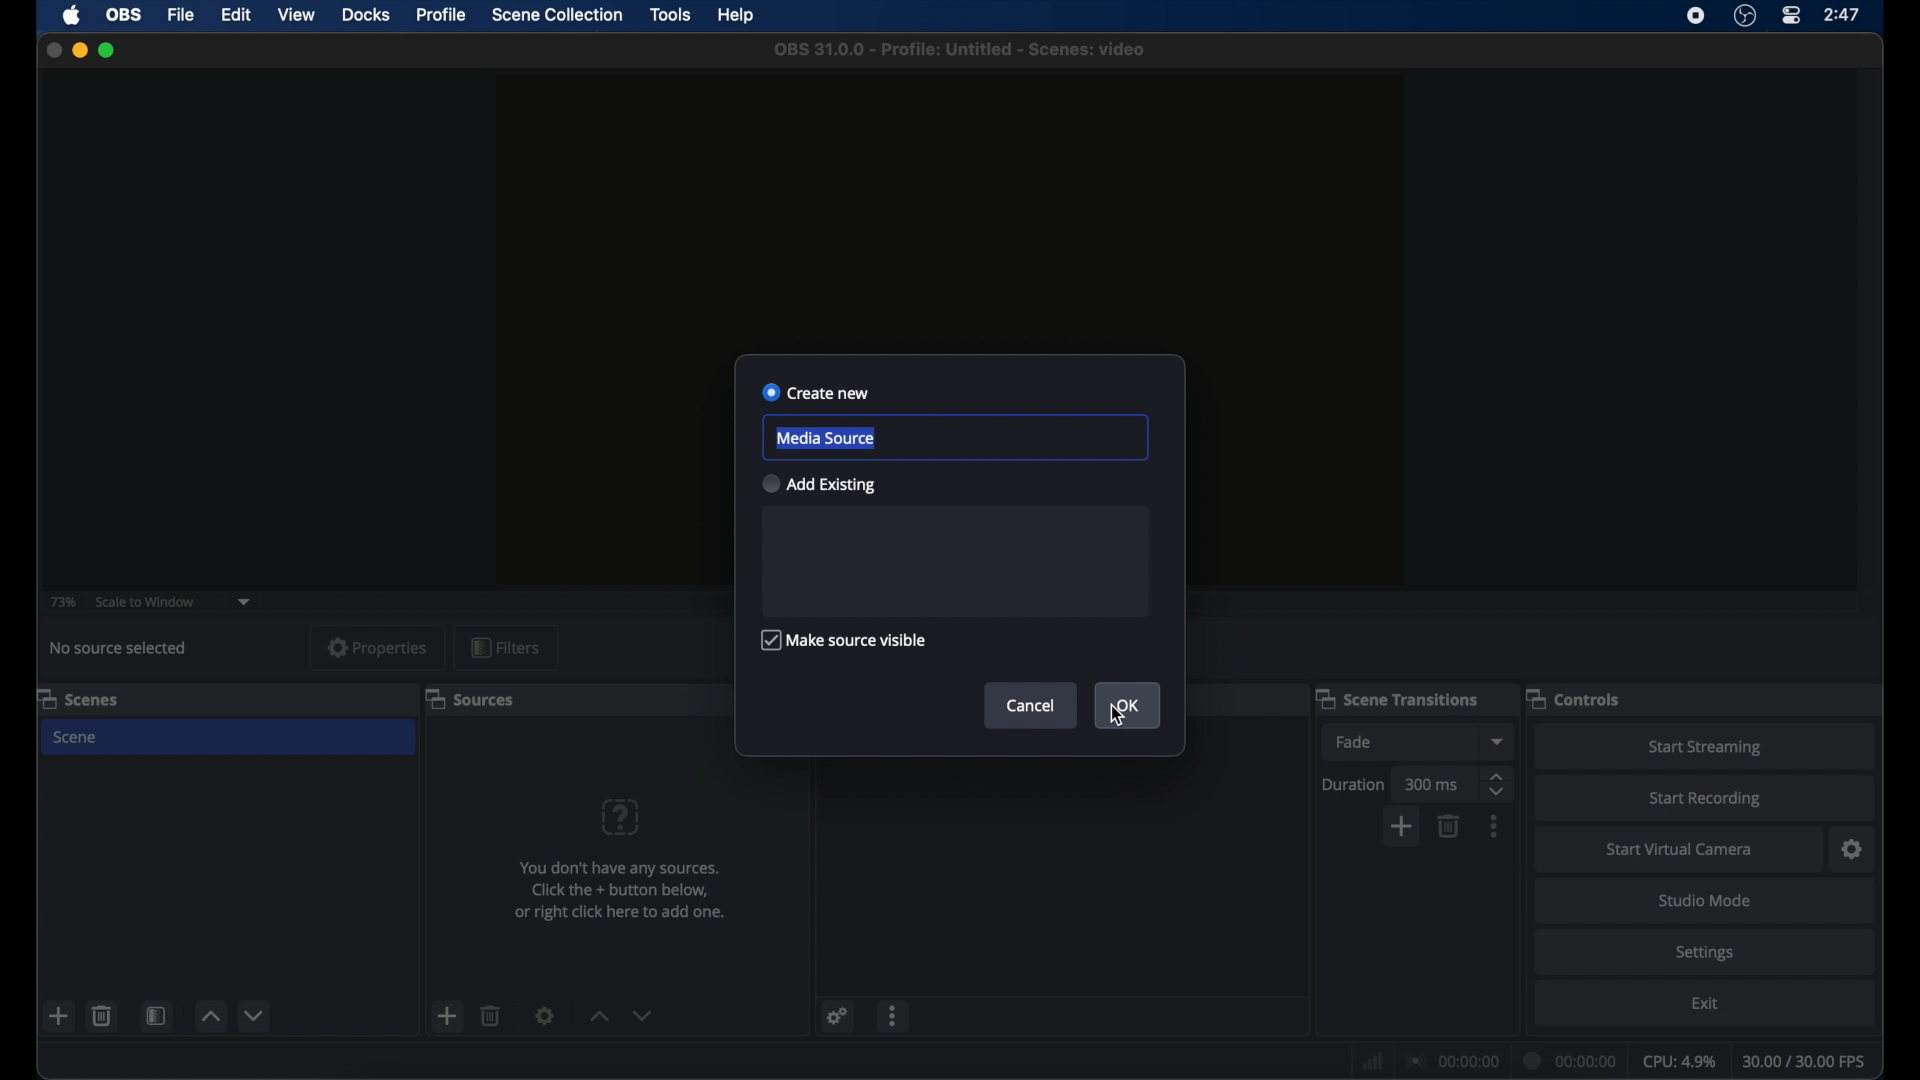 The height and width of the screenshot is (1080, 1920). What do you see at coordinates (64, 603) in the screenshot?
I see `73%` at bounding box center [64, 603].